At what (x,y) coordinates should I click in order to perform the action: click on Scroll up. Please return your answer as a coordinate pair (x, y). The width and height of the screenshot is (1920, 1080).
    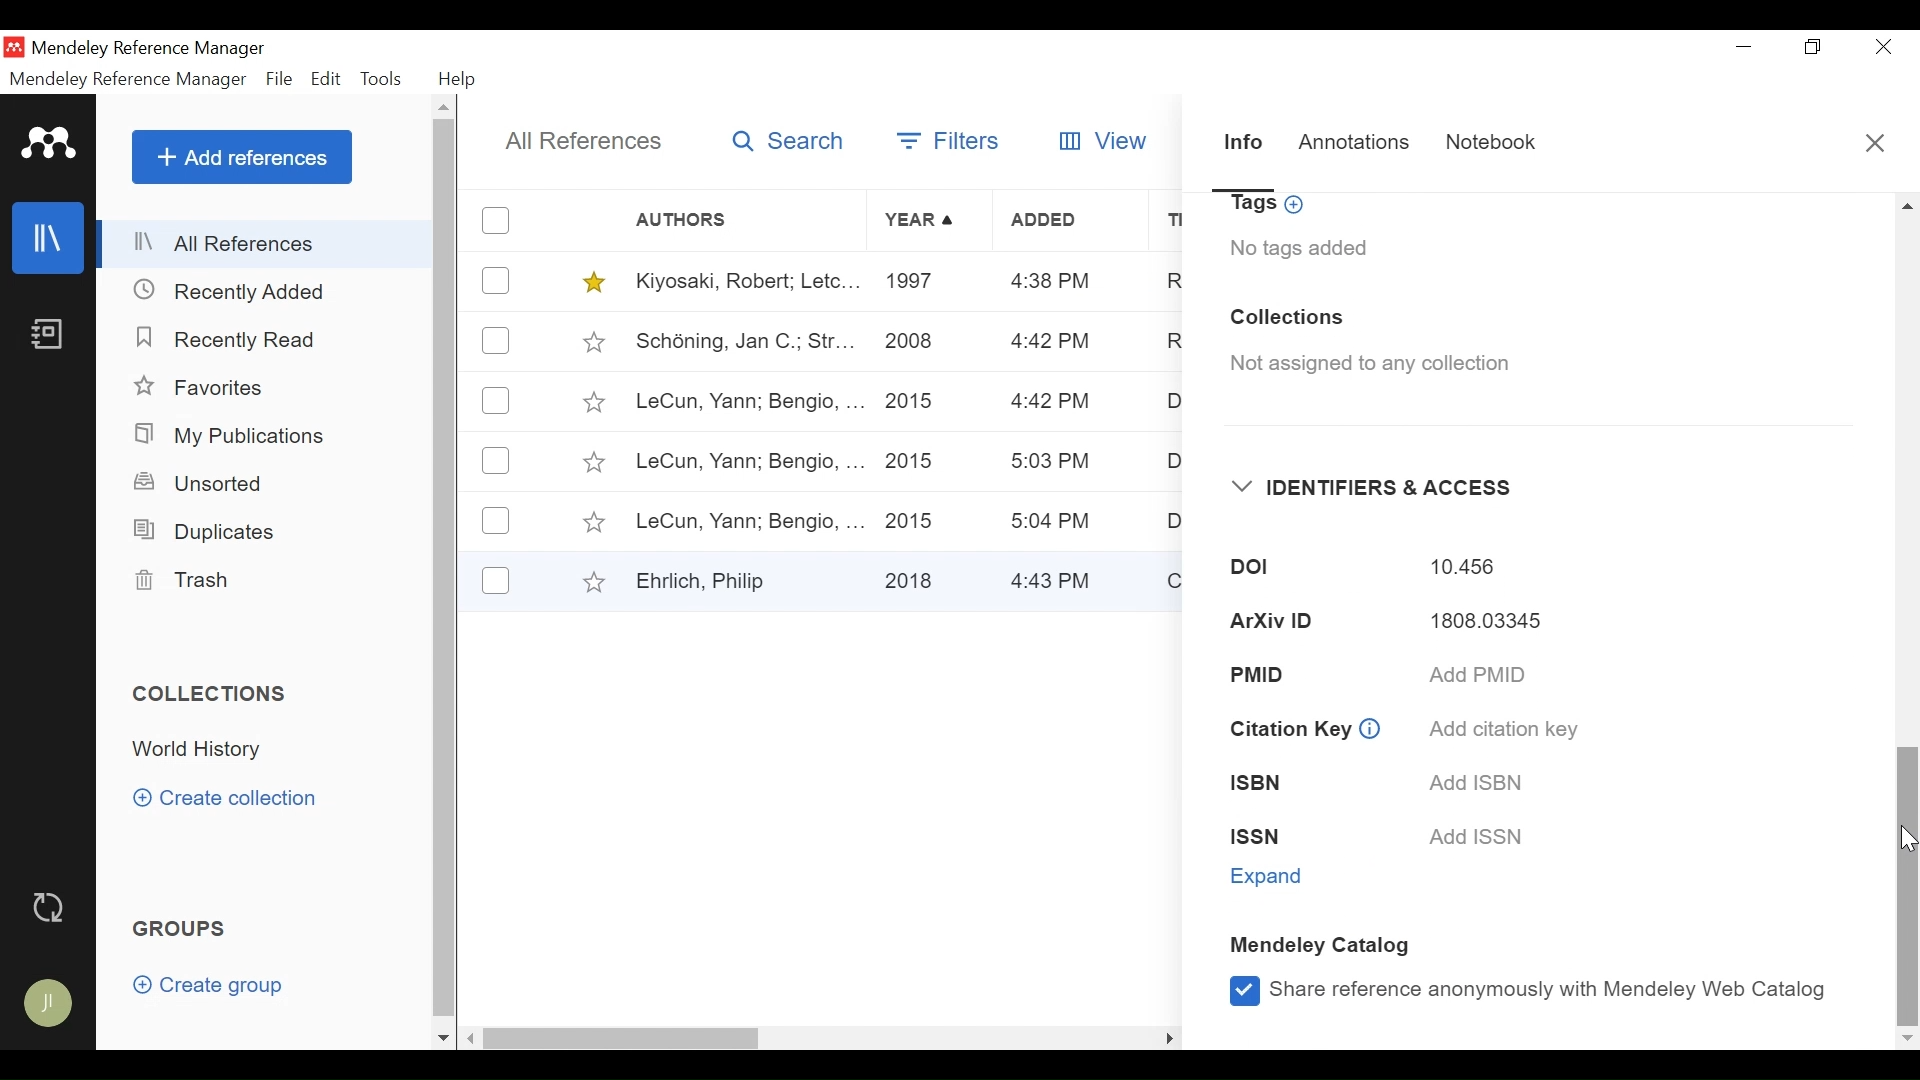
    Looking at the image, I should click on (444, 107).